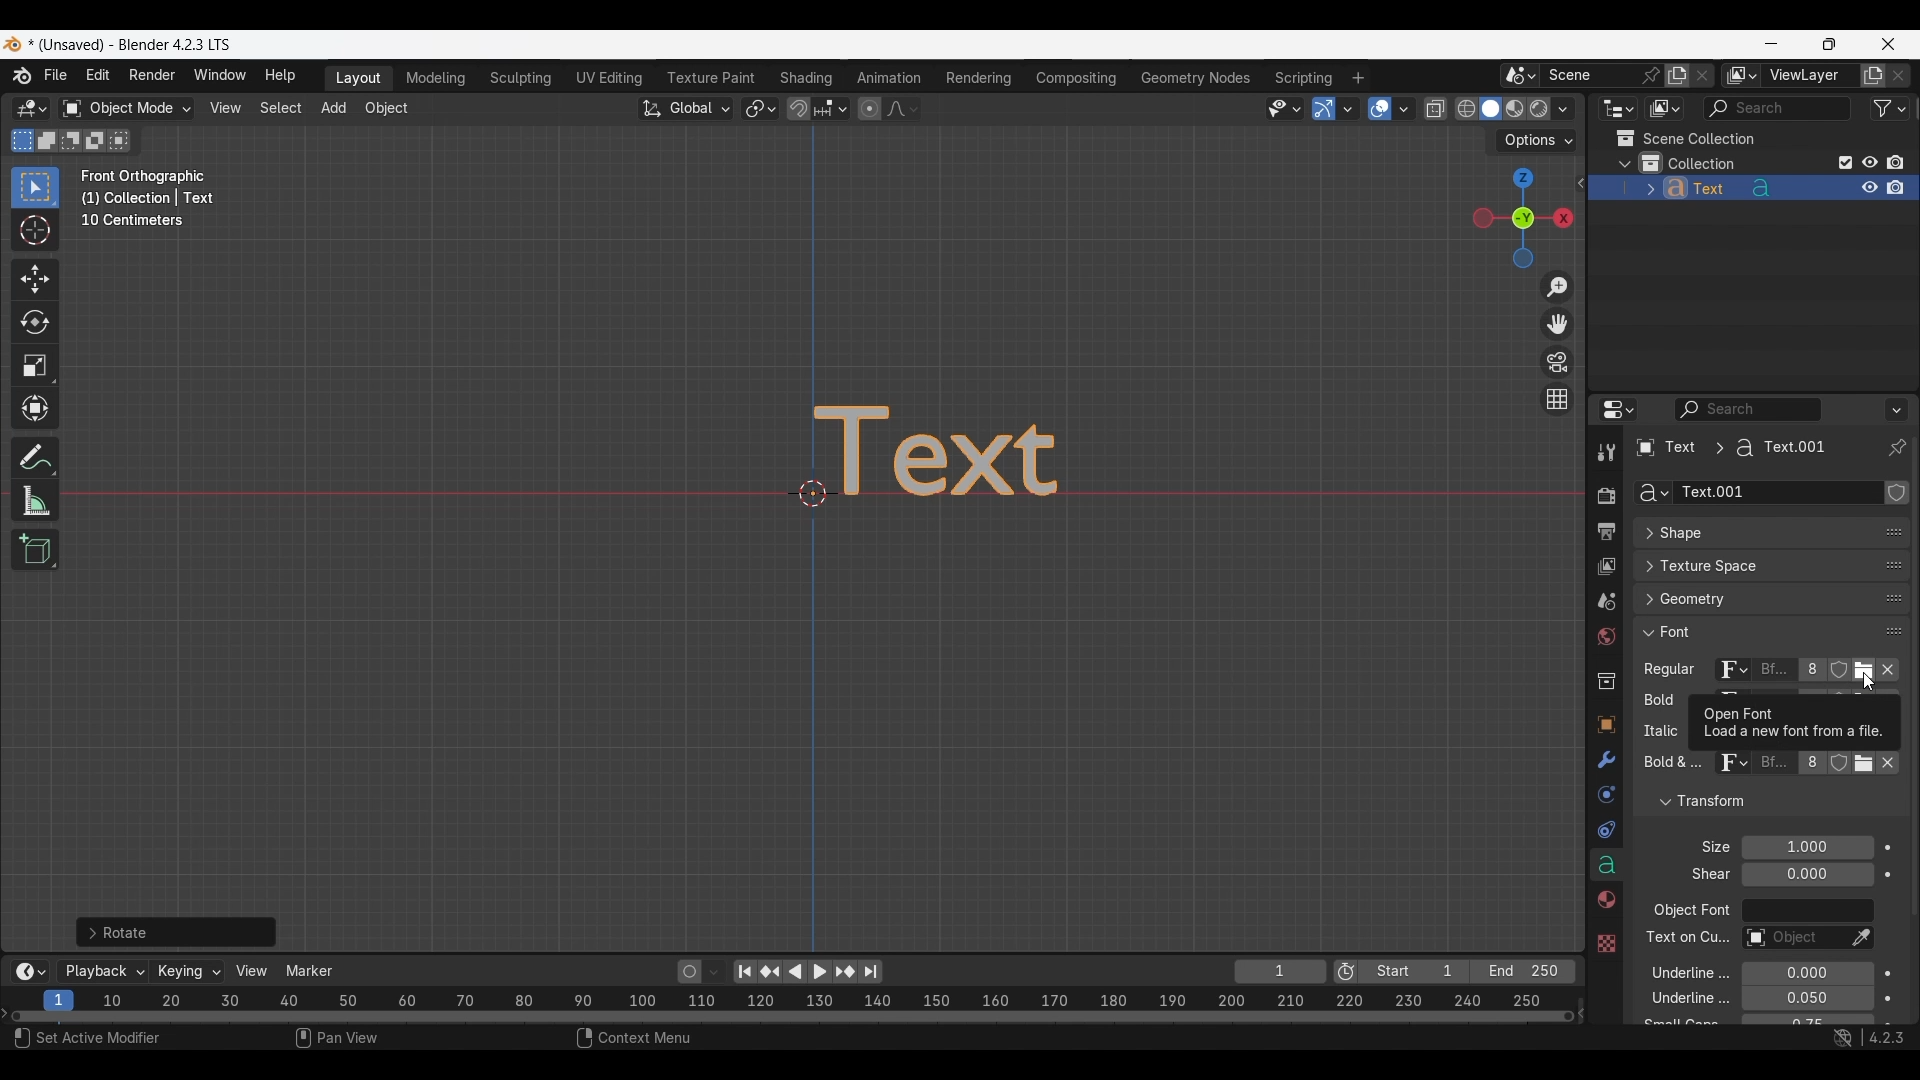  I want to click on name of current font, so click(1774, 770).